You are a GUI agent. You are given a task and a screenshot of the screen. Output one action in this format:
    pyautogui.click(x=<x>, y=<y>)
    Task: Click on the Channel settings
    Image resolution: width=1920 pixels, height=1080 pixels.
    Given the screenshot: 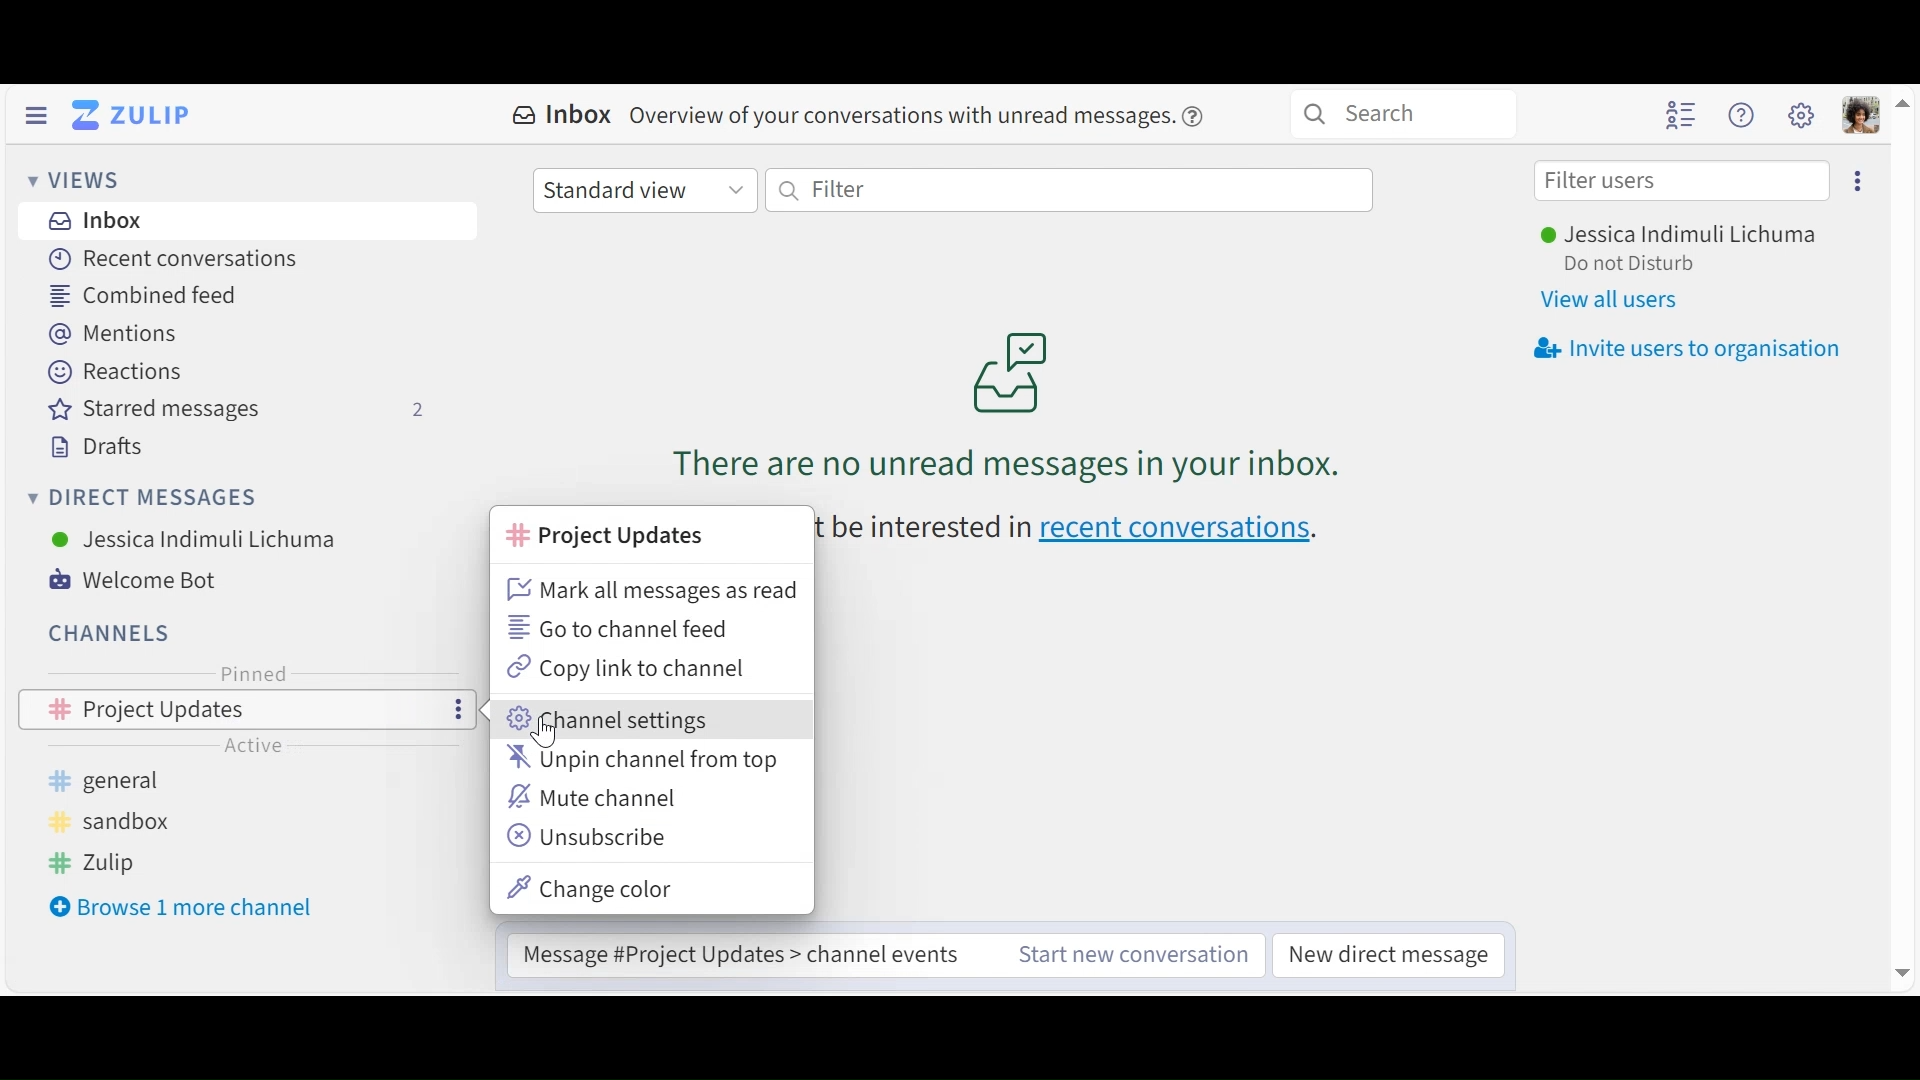 What is the action you would take?
    pyautogui.click(x=615, y=720)
    